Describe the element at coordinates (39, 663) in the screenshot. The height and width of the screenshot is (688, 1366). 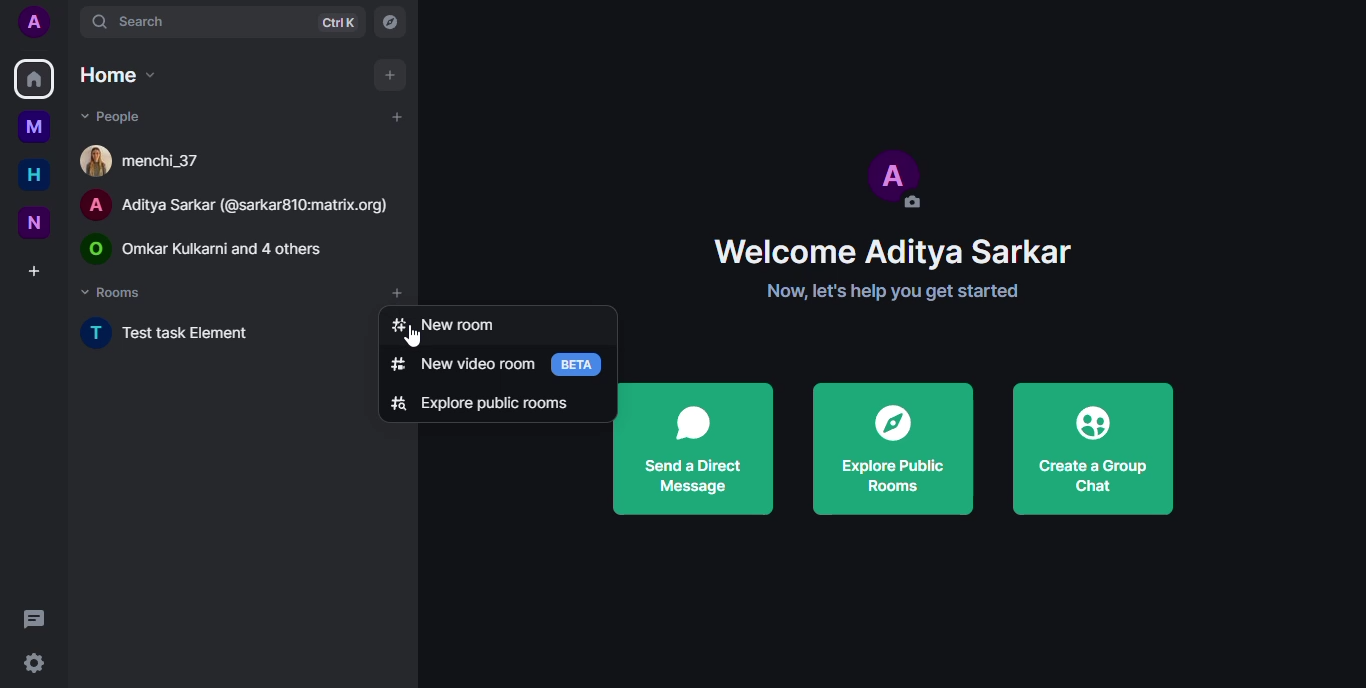
I see `settings` at that location.